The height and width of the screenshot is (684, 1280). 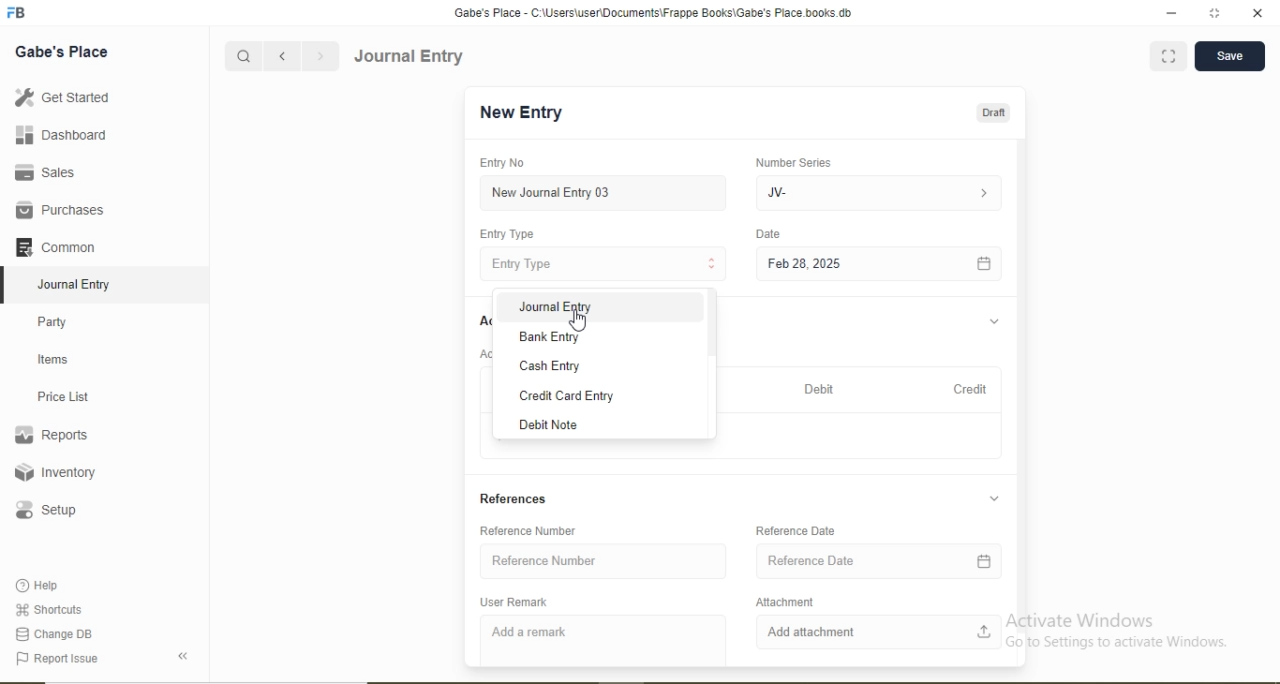 What do you see at coordinates (1021, 386) in the screenshot?
I see `Scroll bar` at bounding box center [1021, 386].